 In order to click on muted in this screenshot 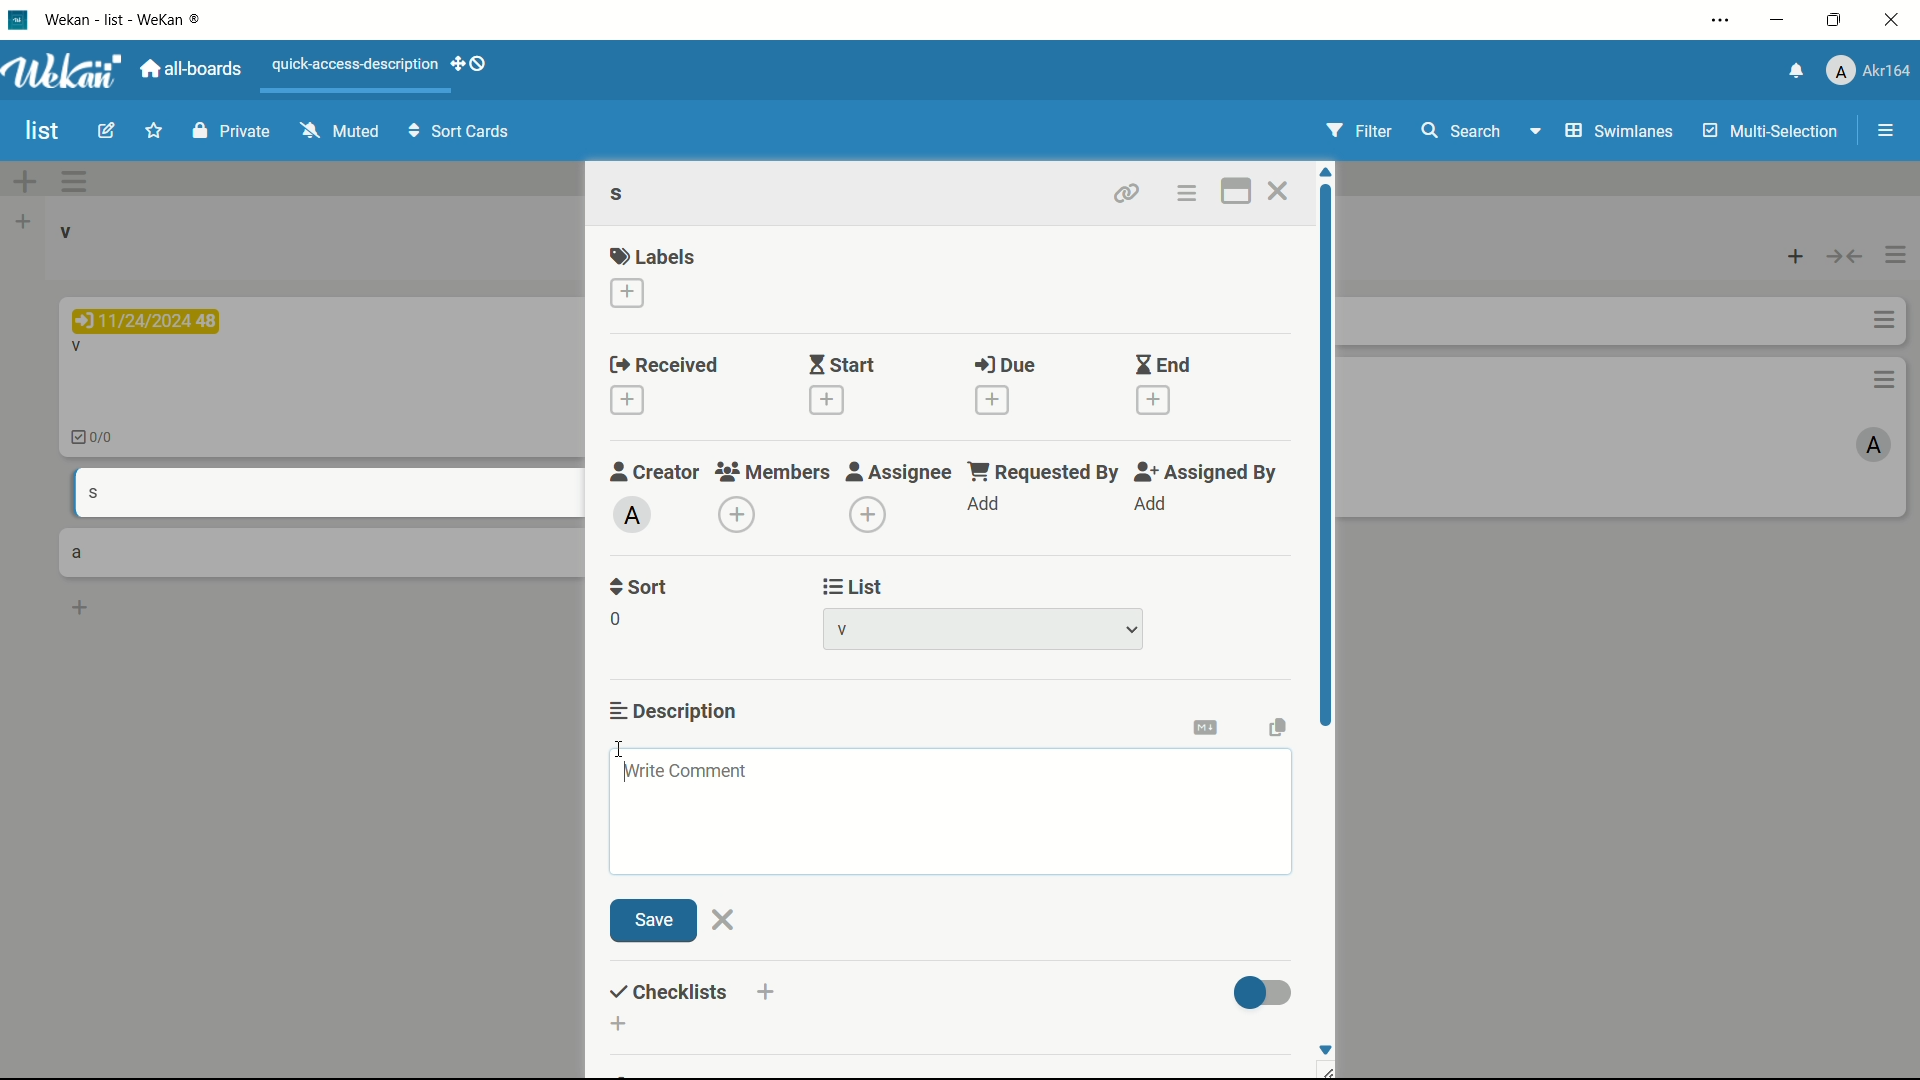, I will do `click(339, 130)`.